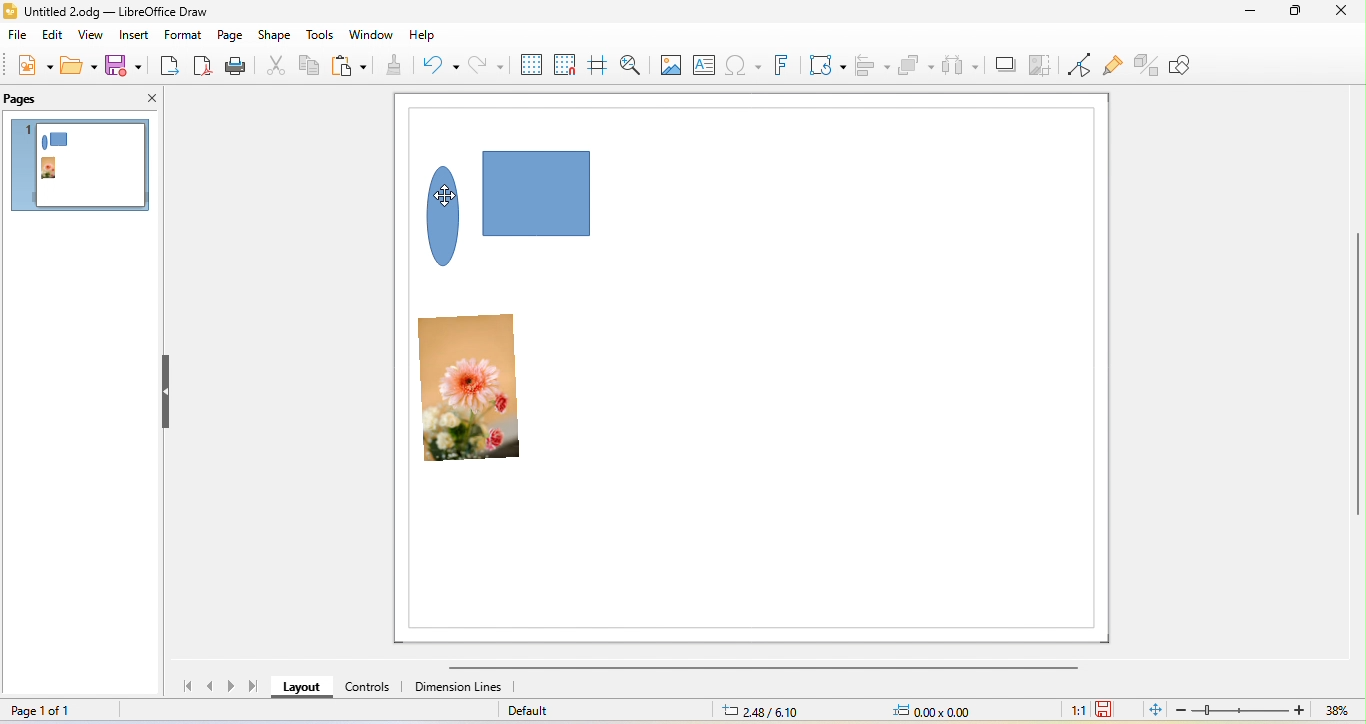 This screenshot has width=1366, height=724. Describe the element at coordinates (279, 68) in the screenshot. I see `cut` at that location.